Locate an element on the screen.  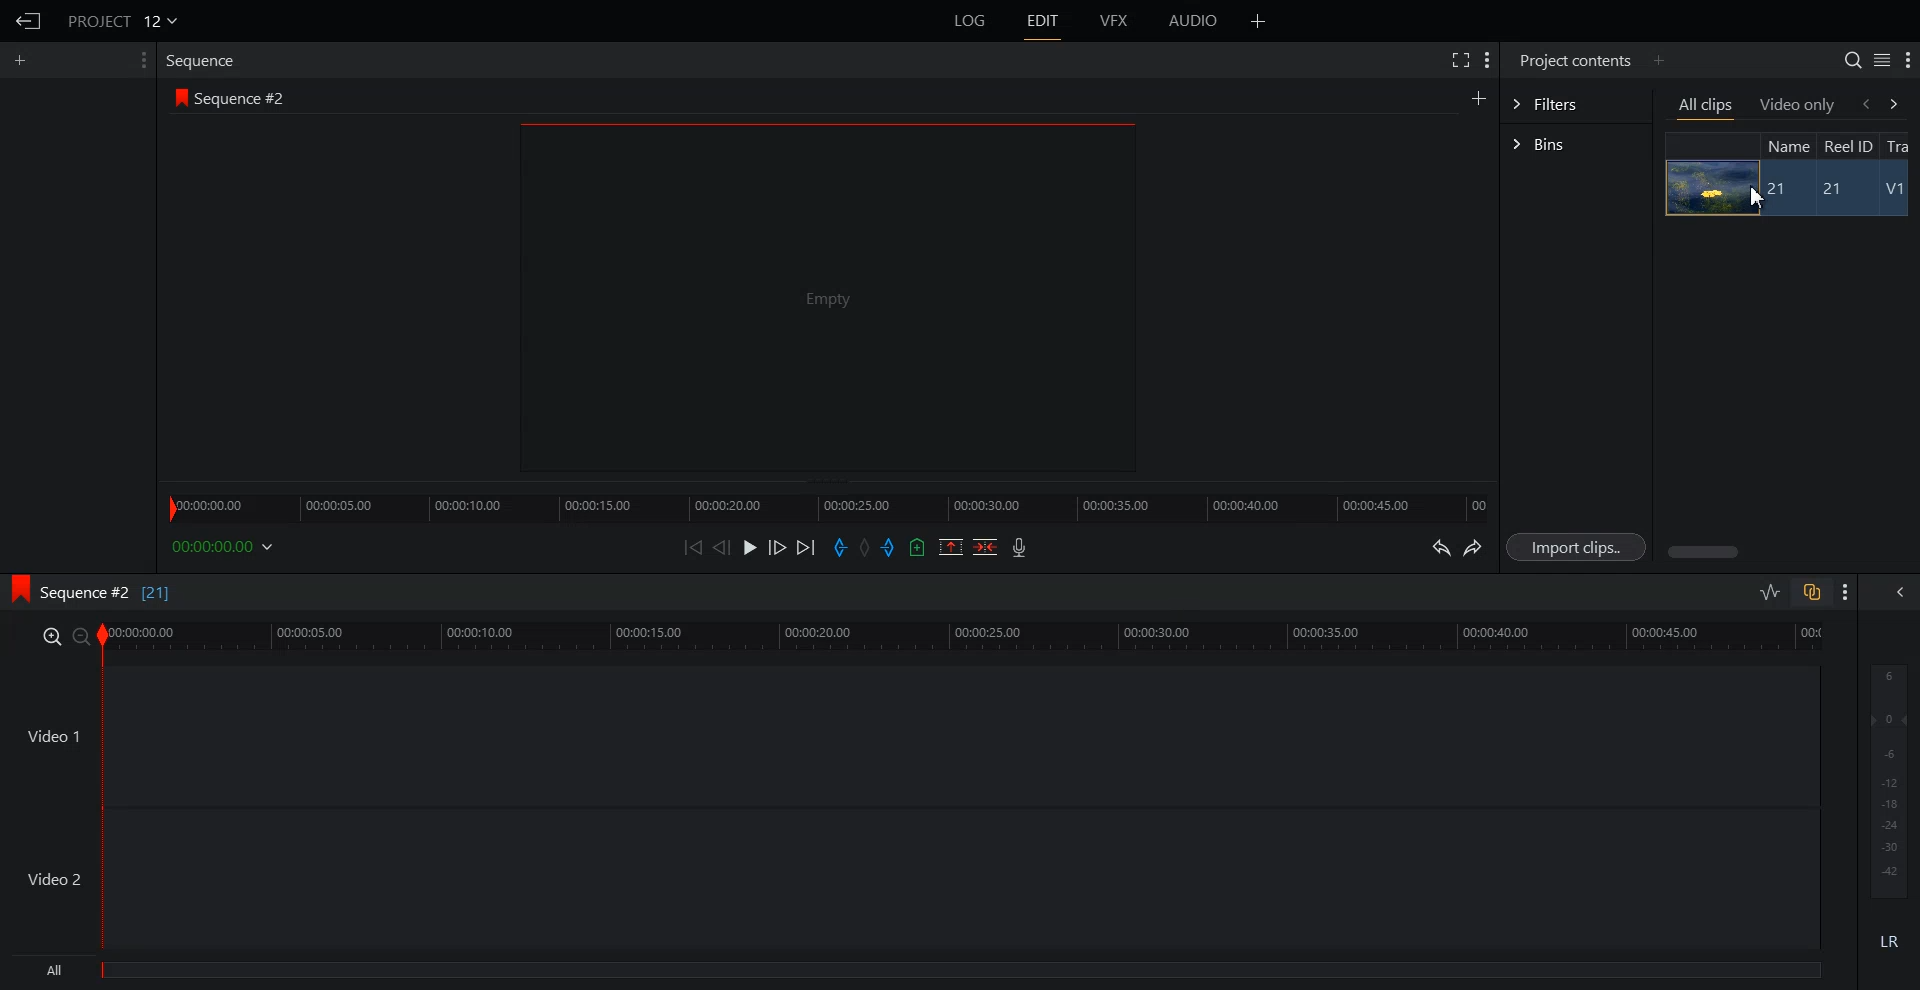
Redo is located at coordinates (1474, 548).